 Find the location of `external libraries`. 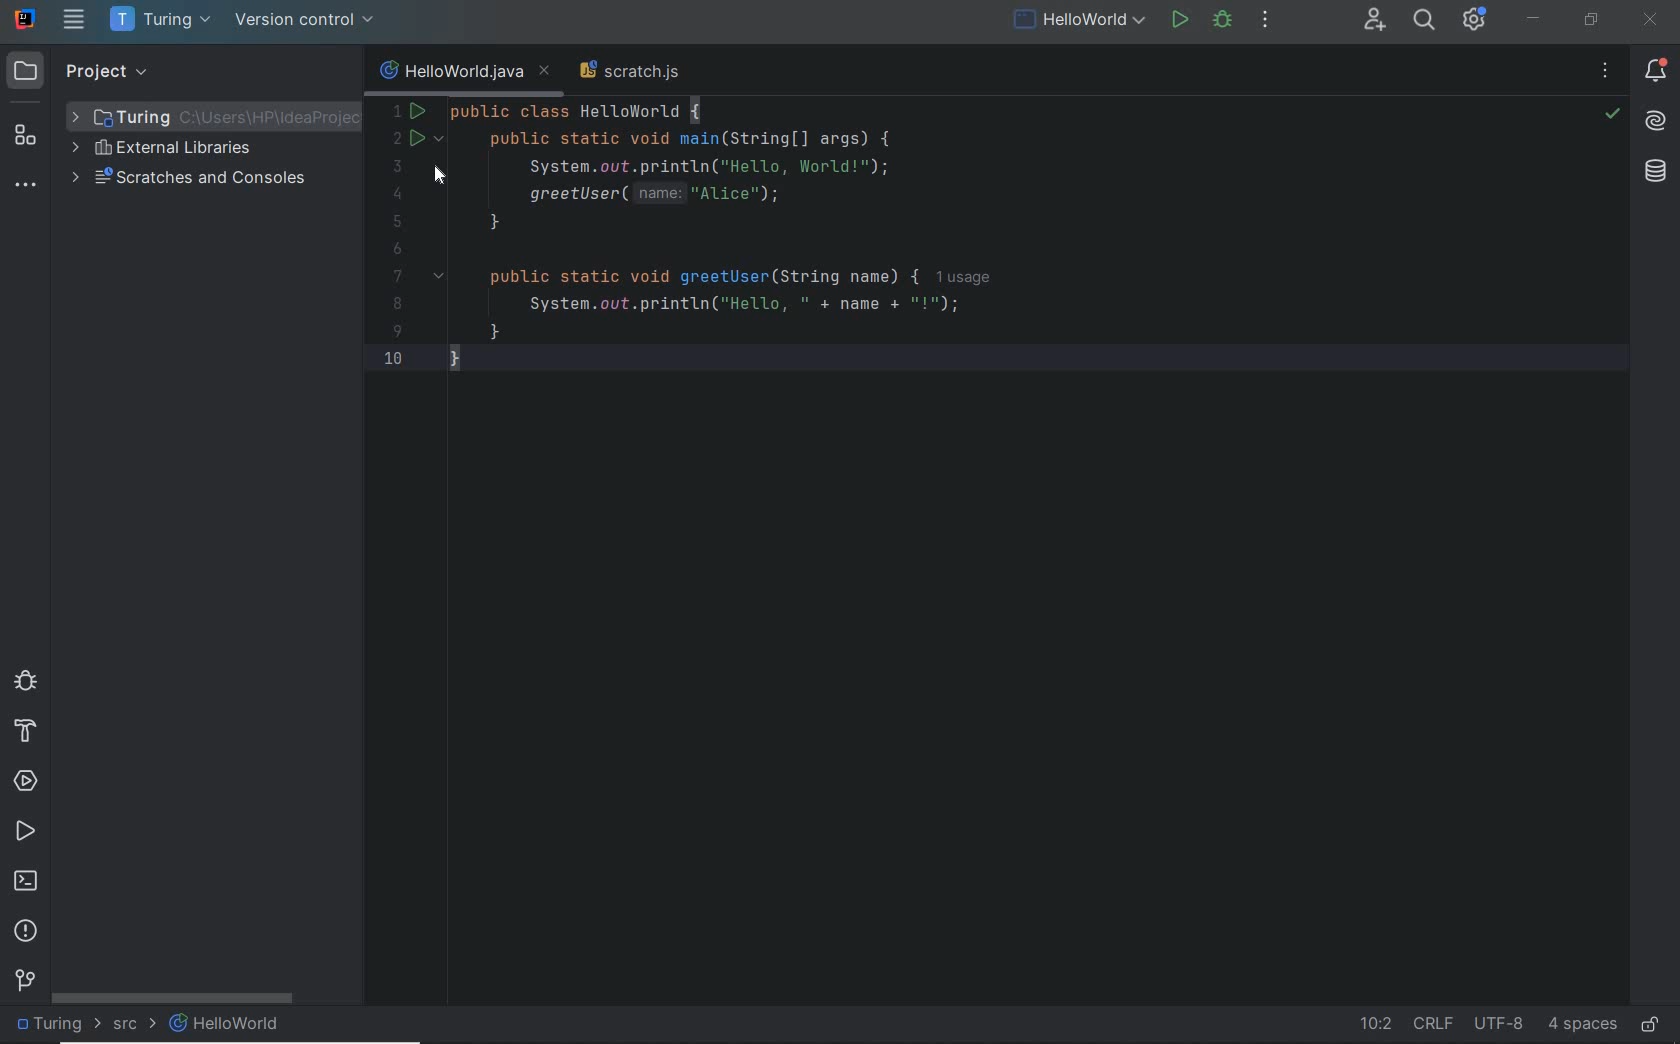

external libraries is located at coordinates (163, 150).